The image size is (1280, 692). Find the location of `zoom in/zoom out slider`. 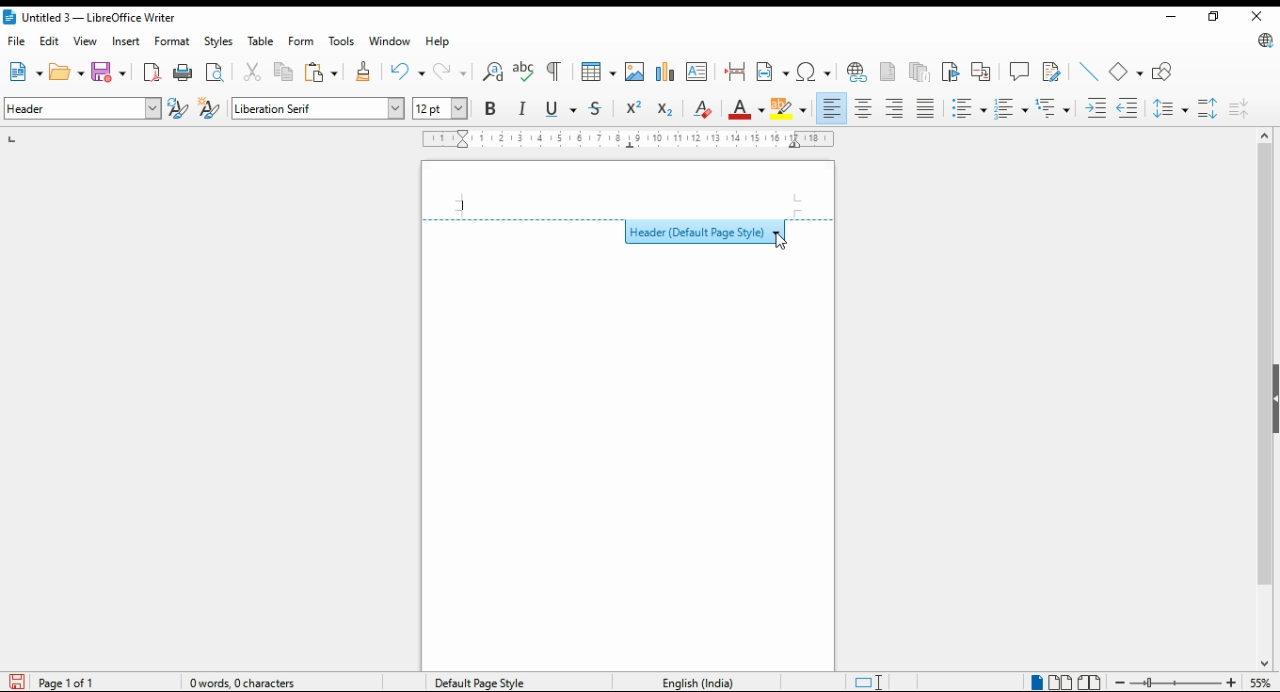

zoom in/zoom out slider is located at coordinates (1173, 682).